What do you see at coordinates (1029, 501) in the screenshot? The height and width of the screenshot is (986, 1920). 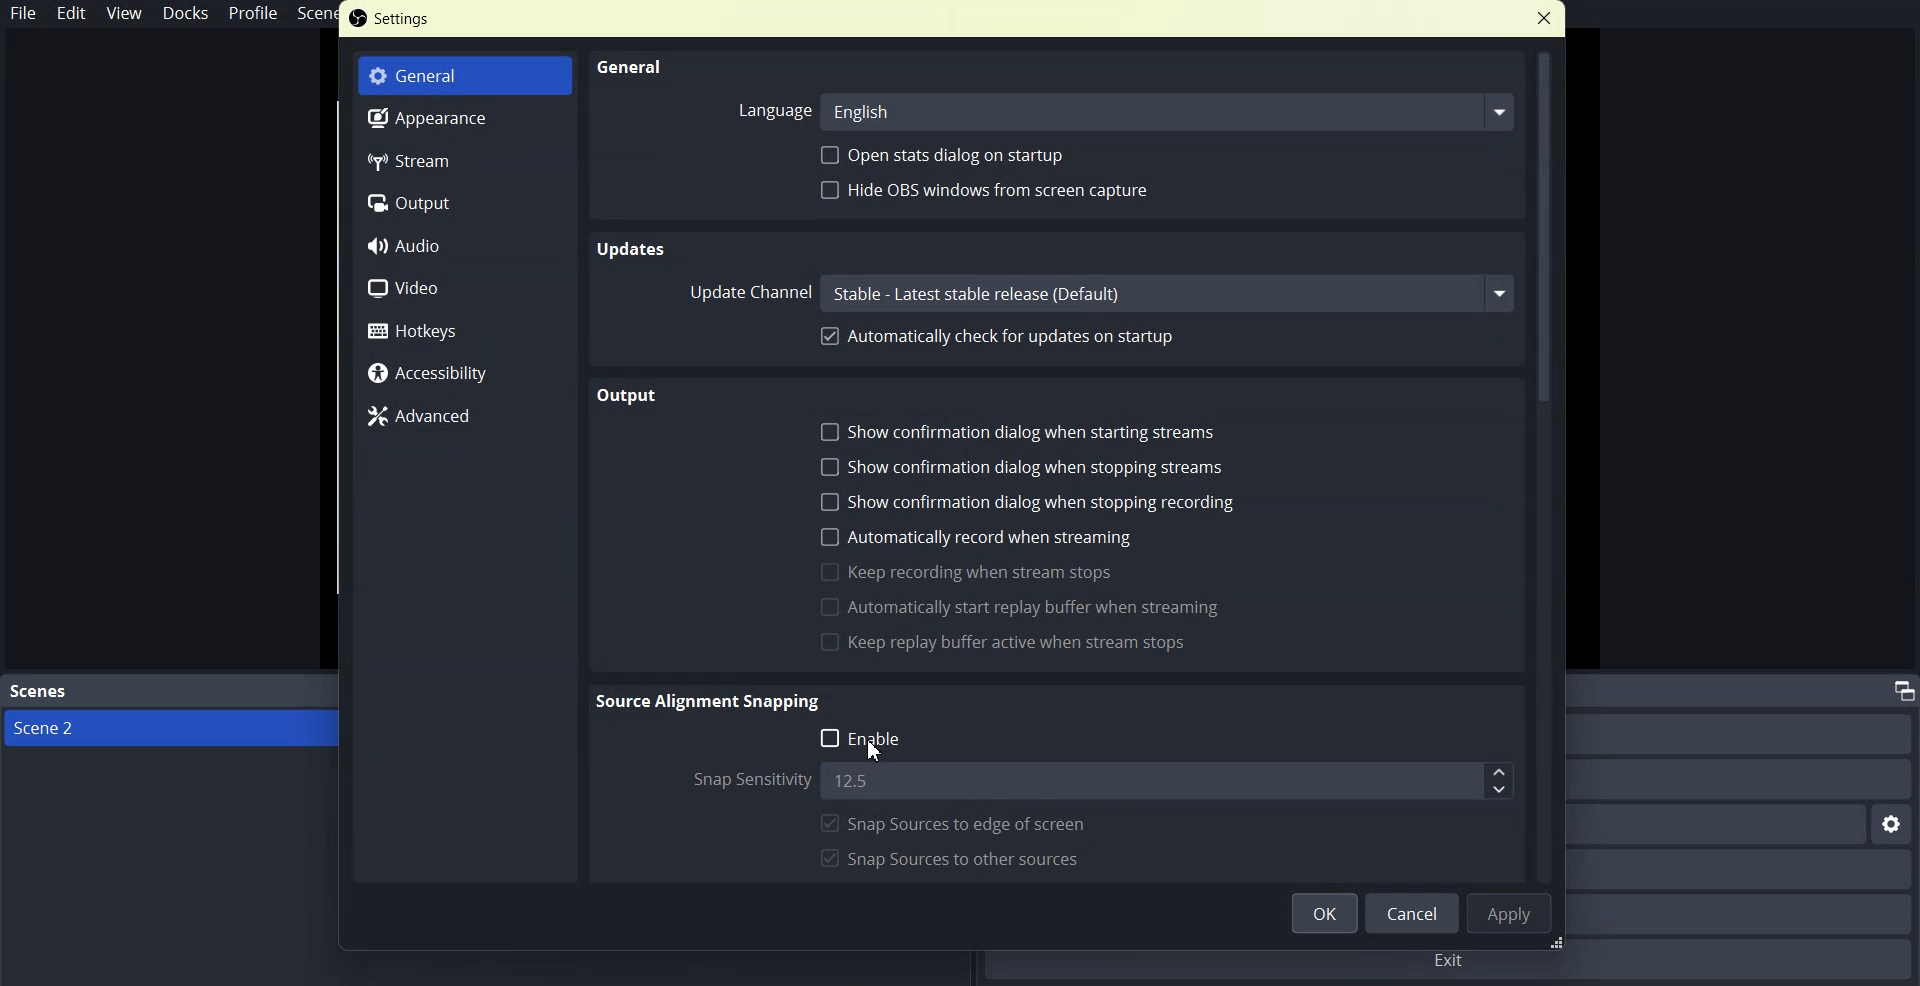 I see `Show confirmation dialogue when stopping recording` at bounding box center [1029, 501].